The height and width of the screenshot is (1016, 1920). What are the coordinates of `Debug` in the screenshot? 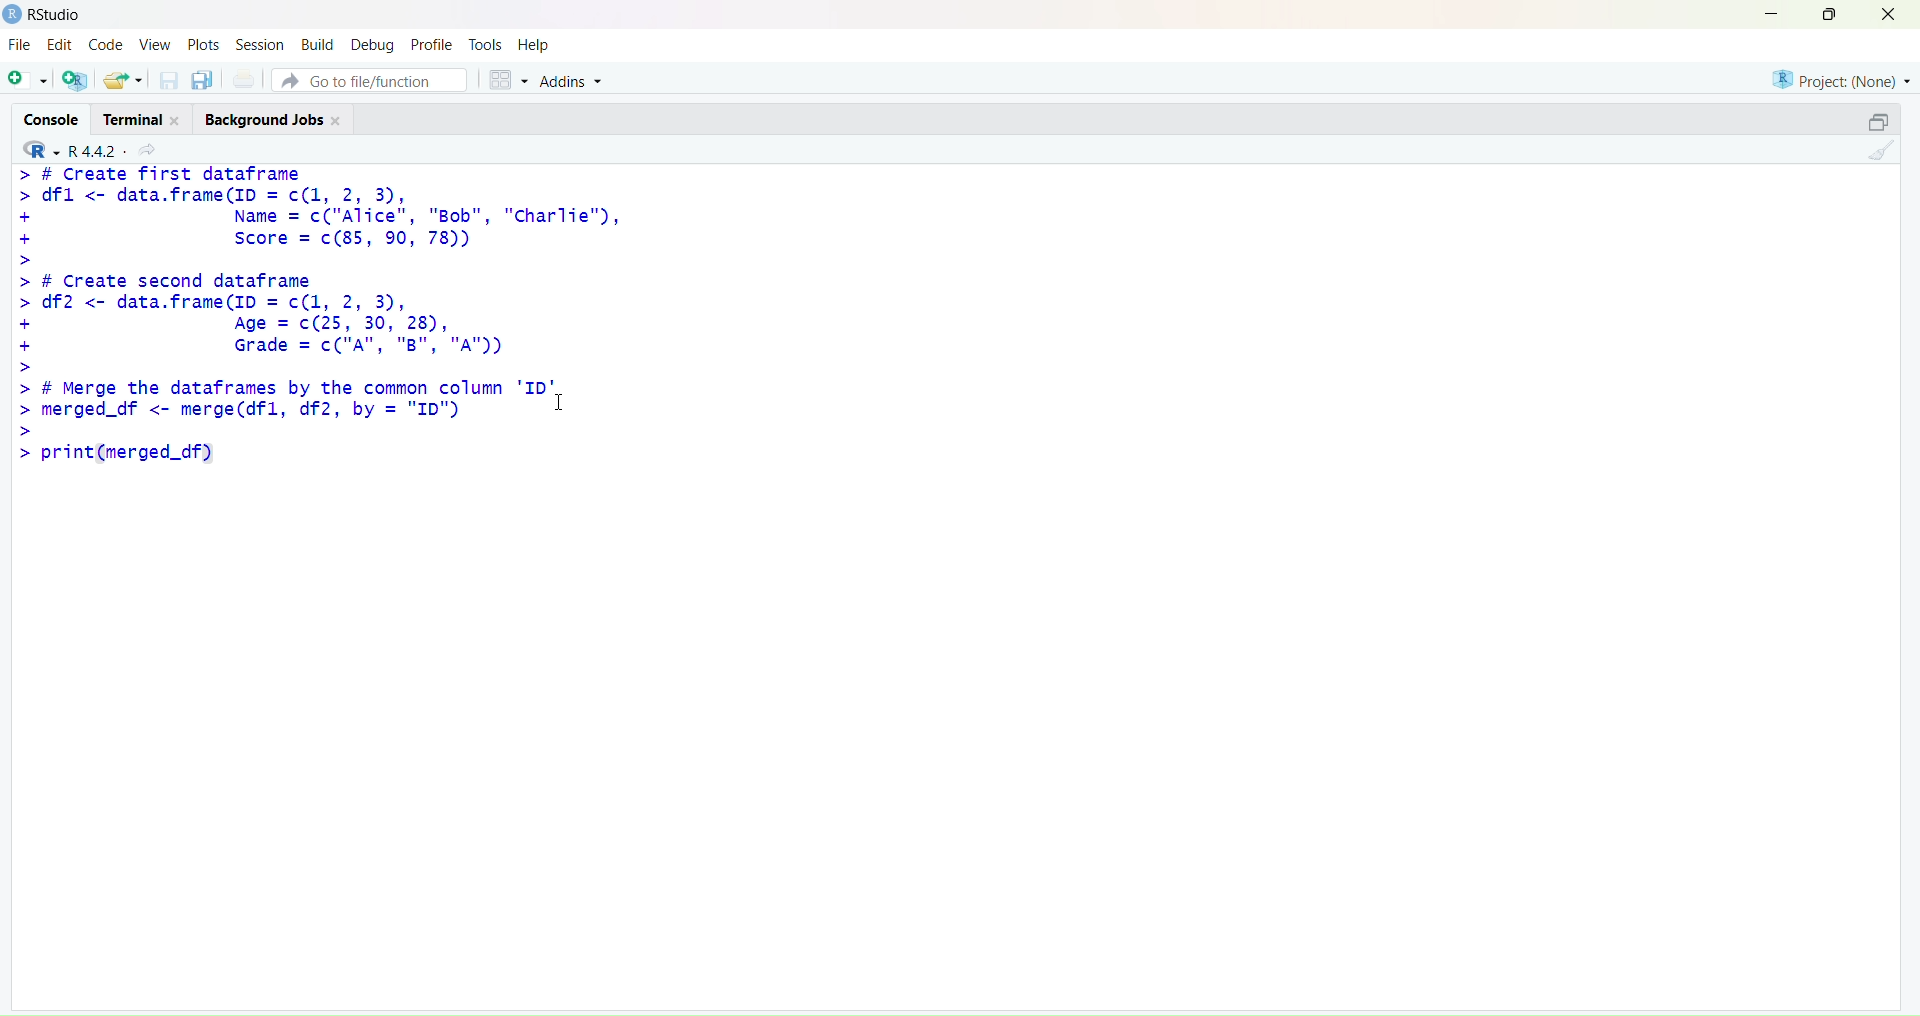 It's located at (372, 46).